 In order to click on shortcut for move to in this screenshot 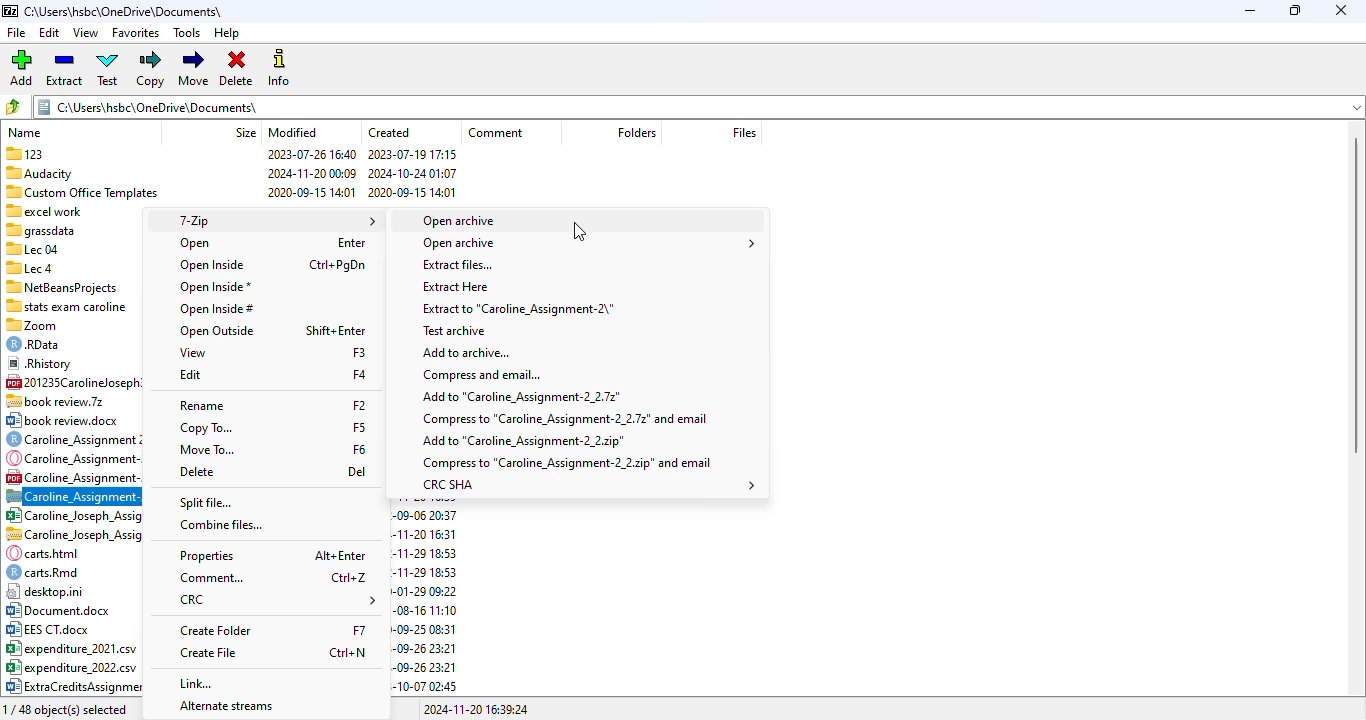, I will do `click(359, 449)`.